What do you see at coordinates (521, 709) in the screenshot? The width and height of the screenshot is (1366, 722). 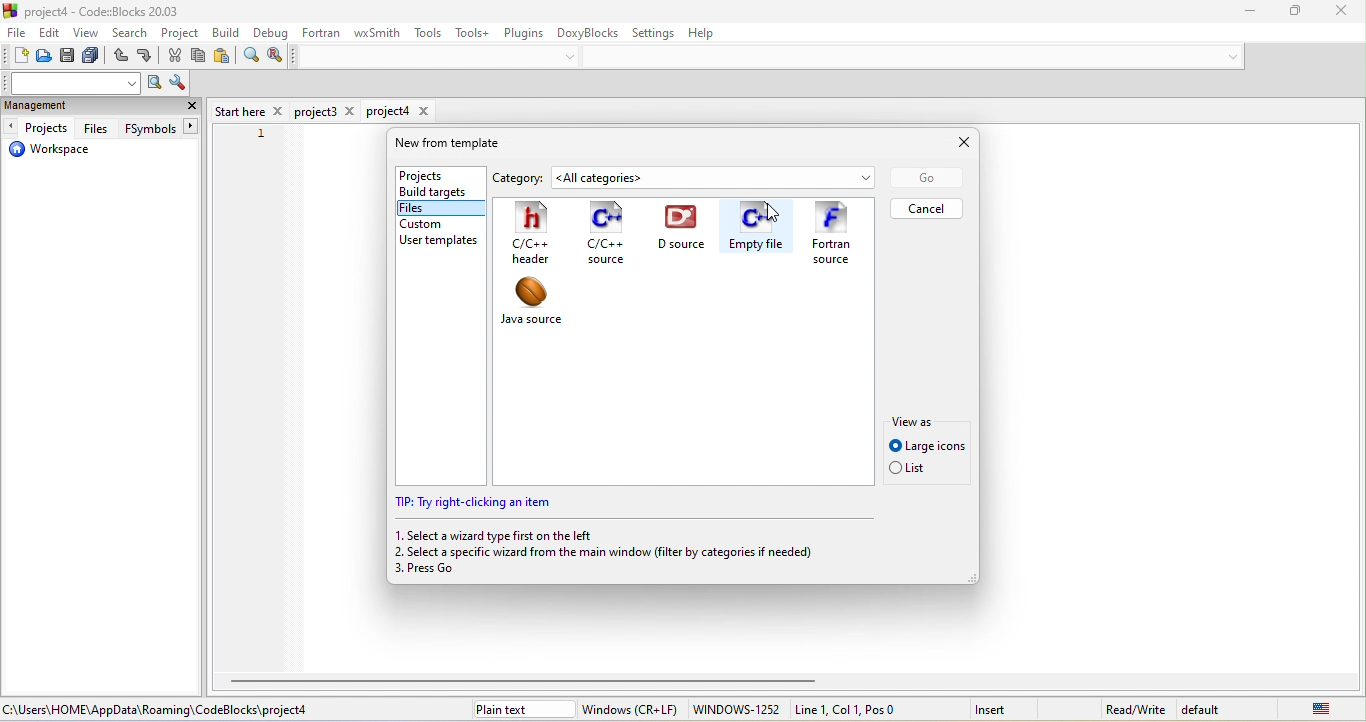 I see `plain text` at bounding box center [521, 709].